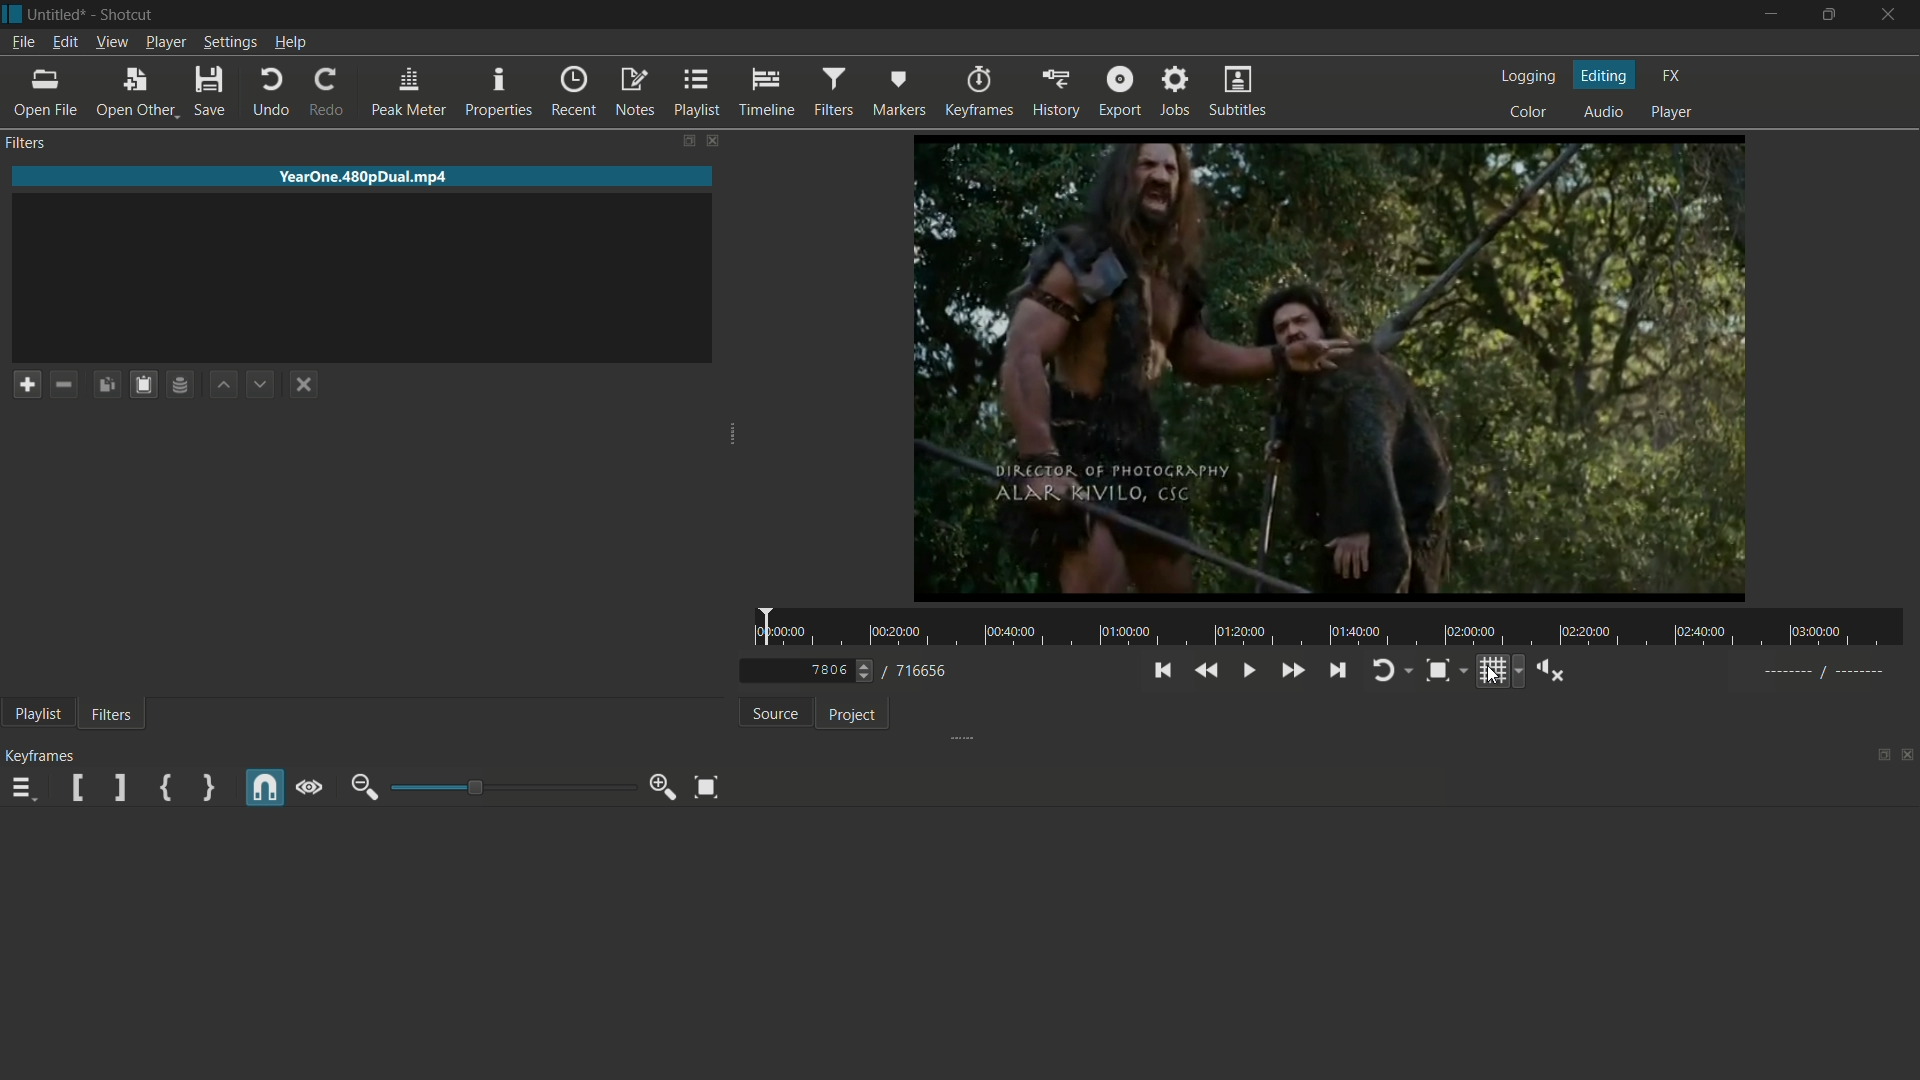  I want to click on open other, so click(136, 92).